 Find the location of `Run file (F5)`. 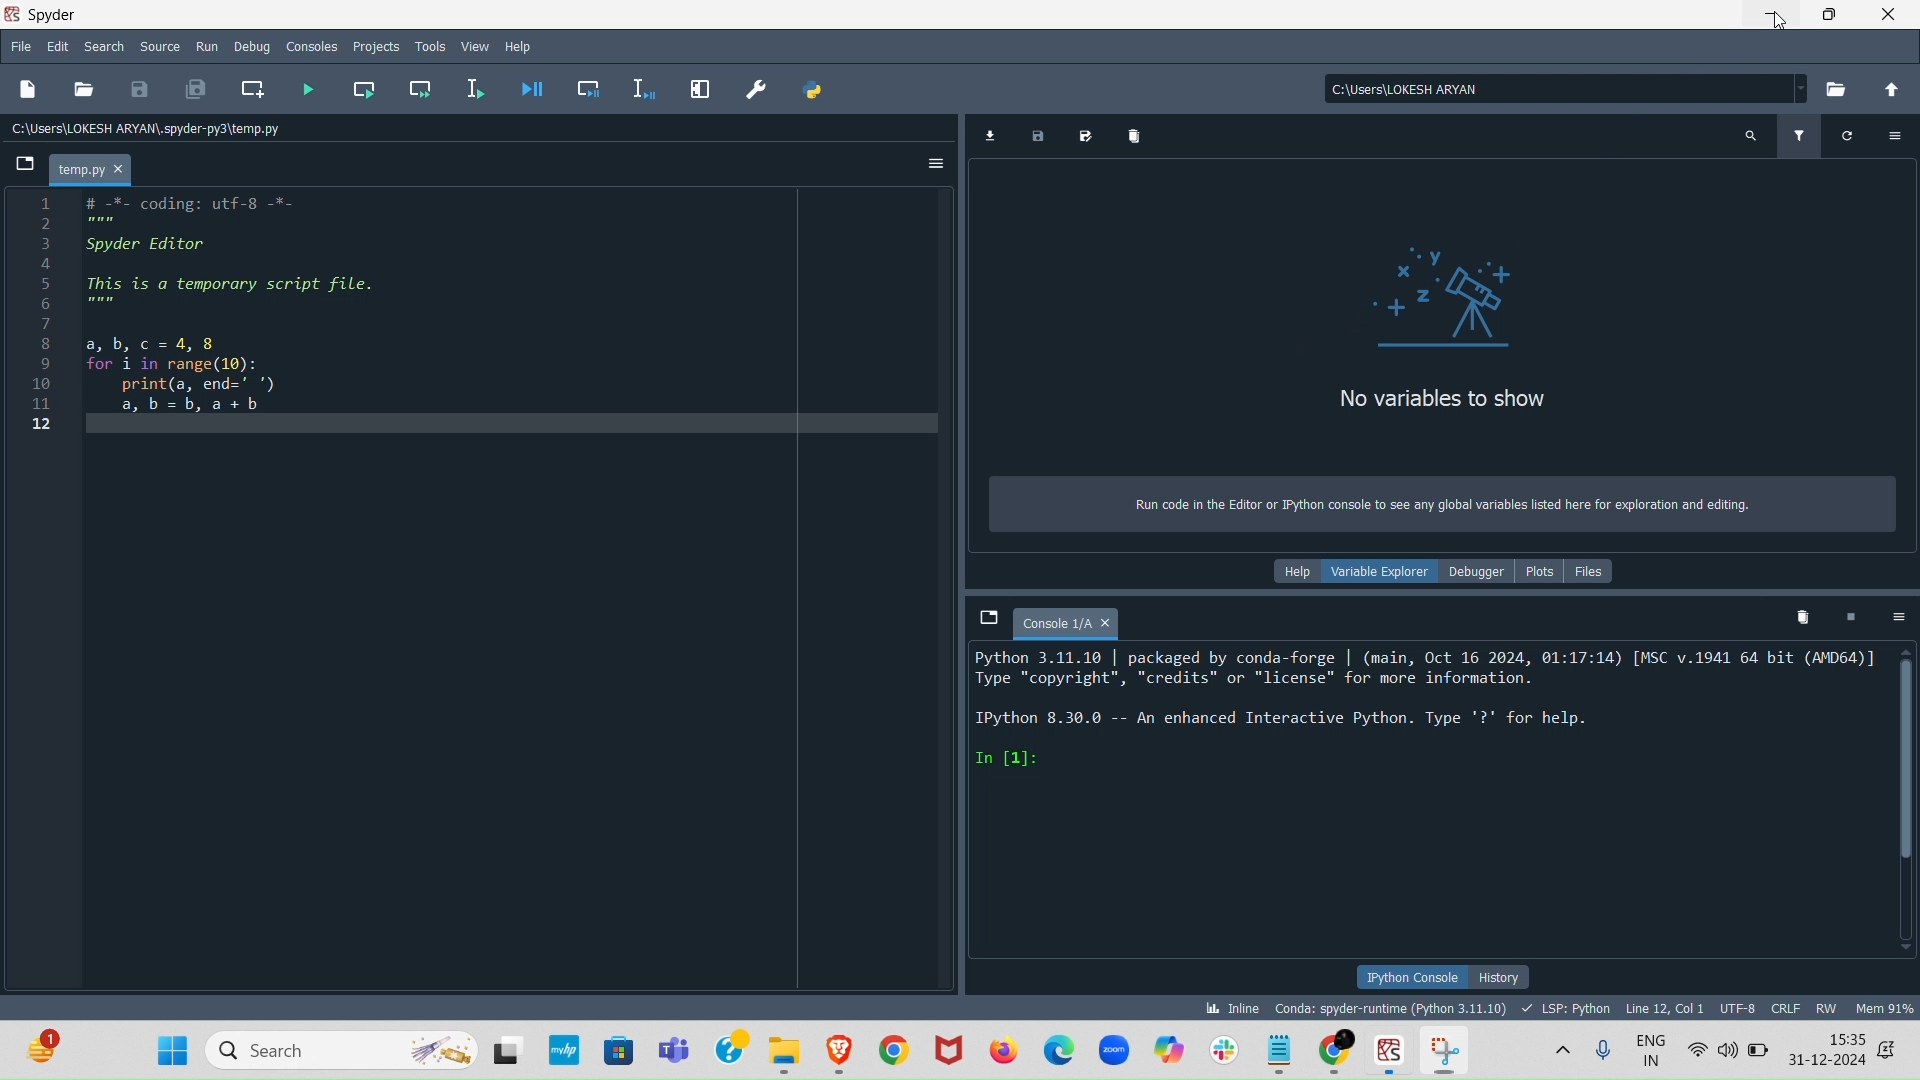

Run file (F5) is located at coordinates (311, 89).